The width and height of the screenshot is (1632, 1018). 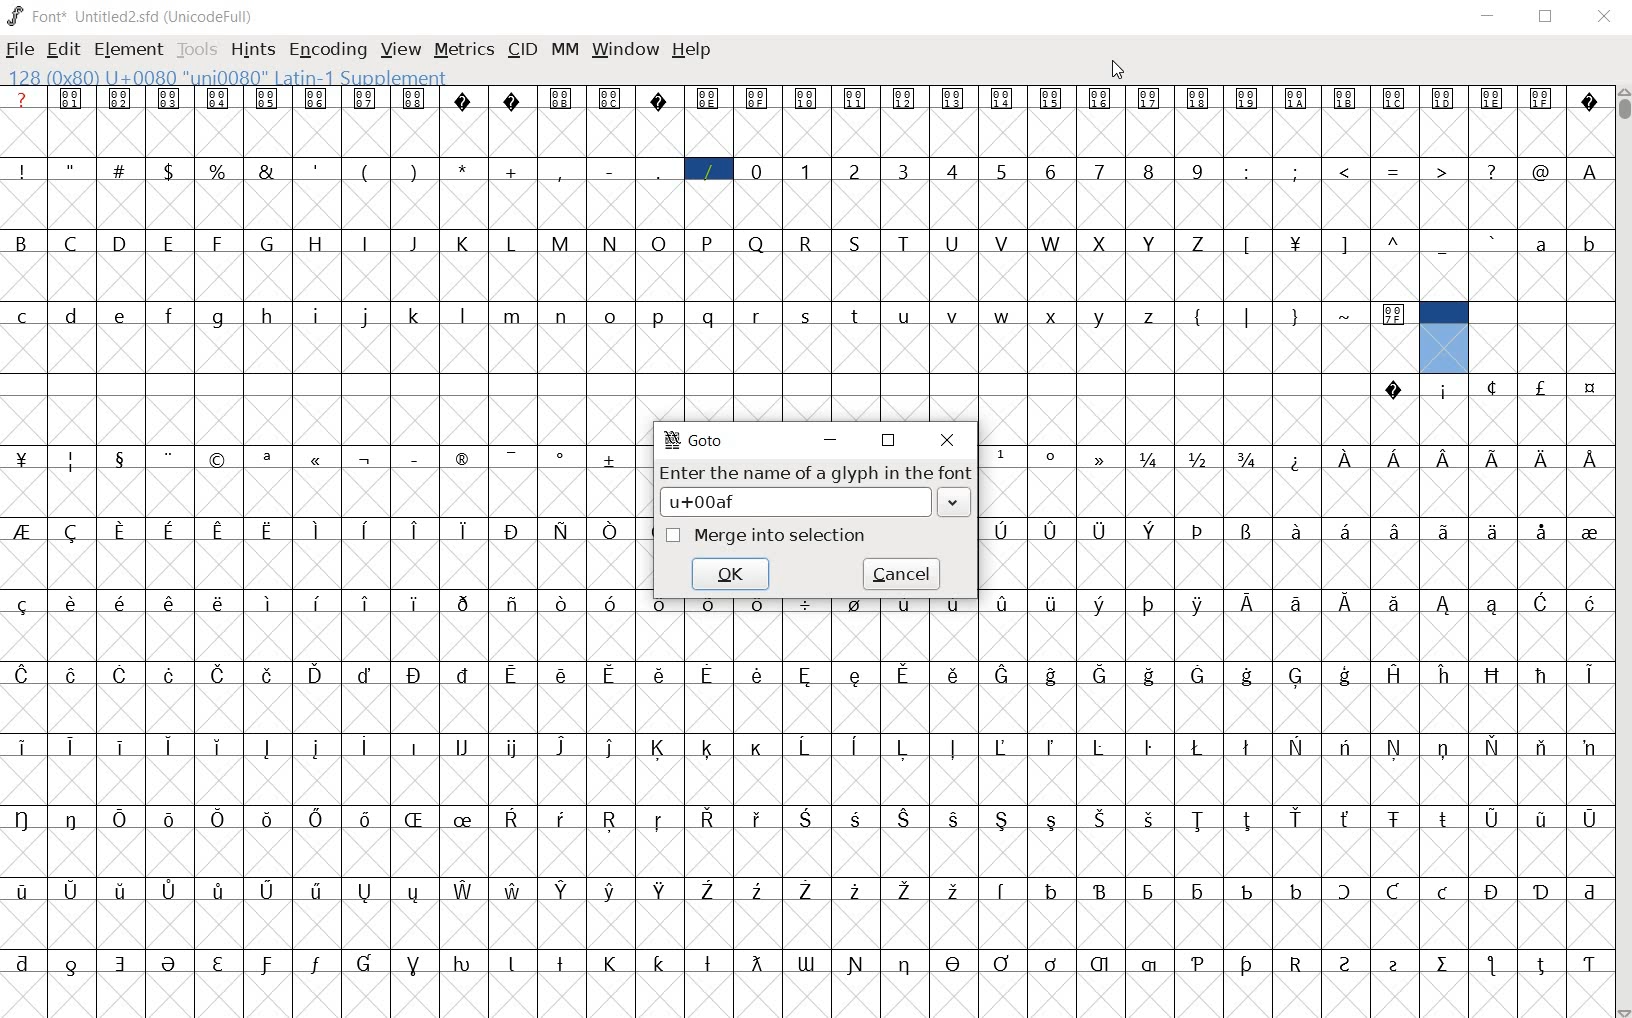 I want to click on 2, so click(x=857, y=171).